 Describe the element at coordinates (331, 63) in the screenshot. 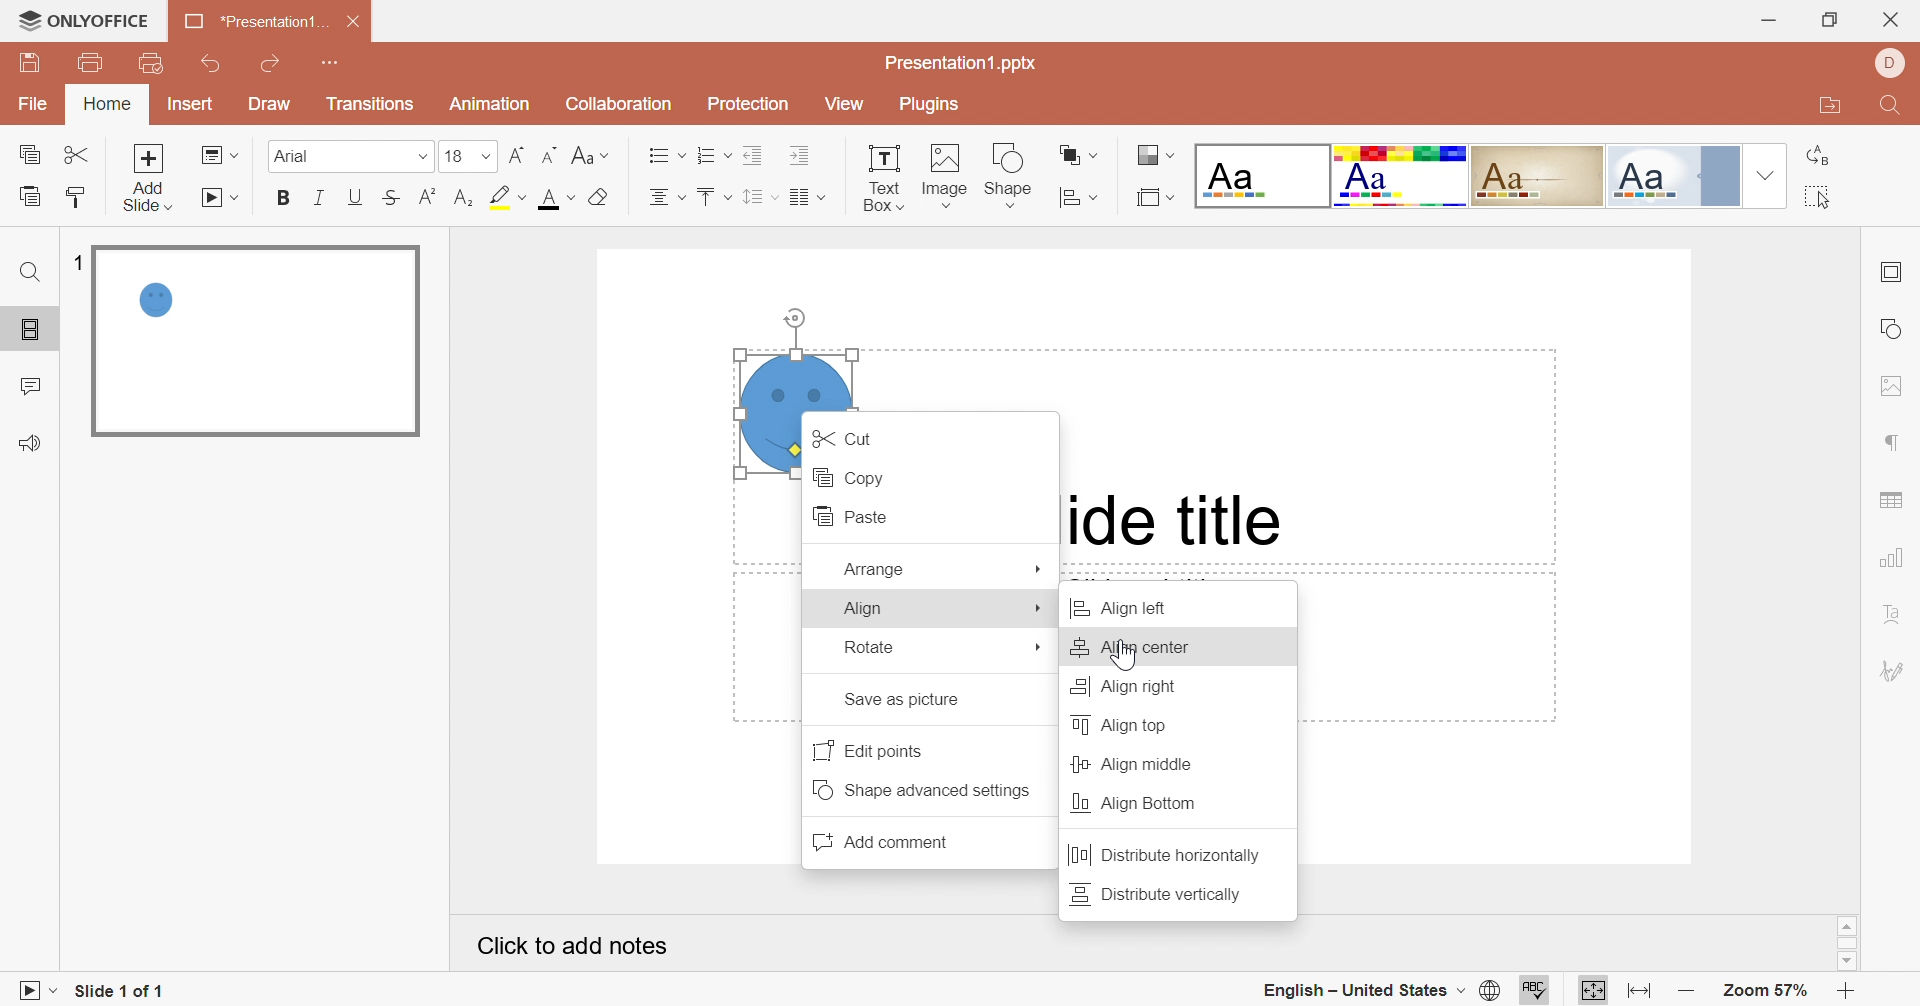

I see `Customize quick access toolbar` at that location.